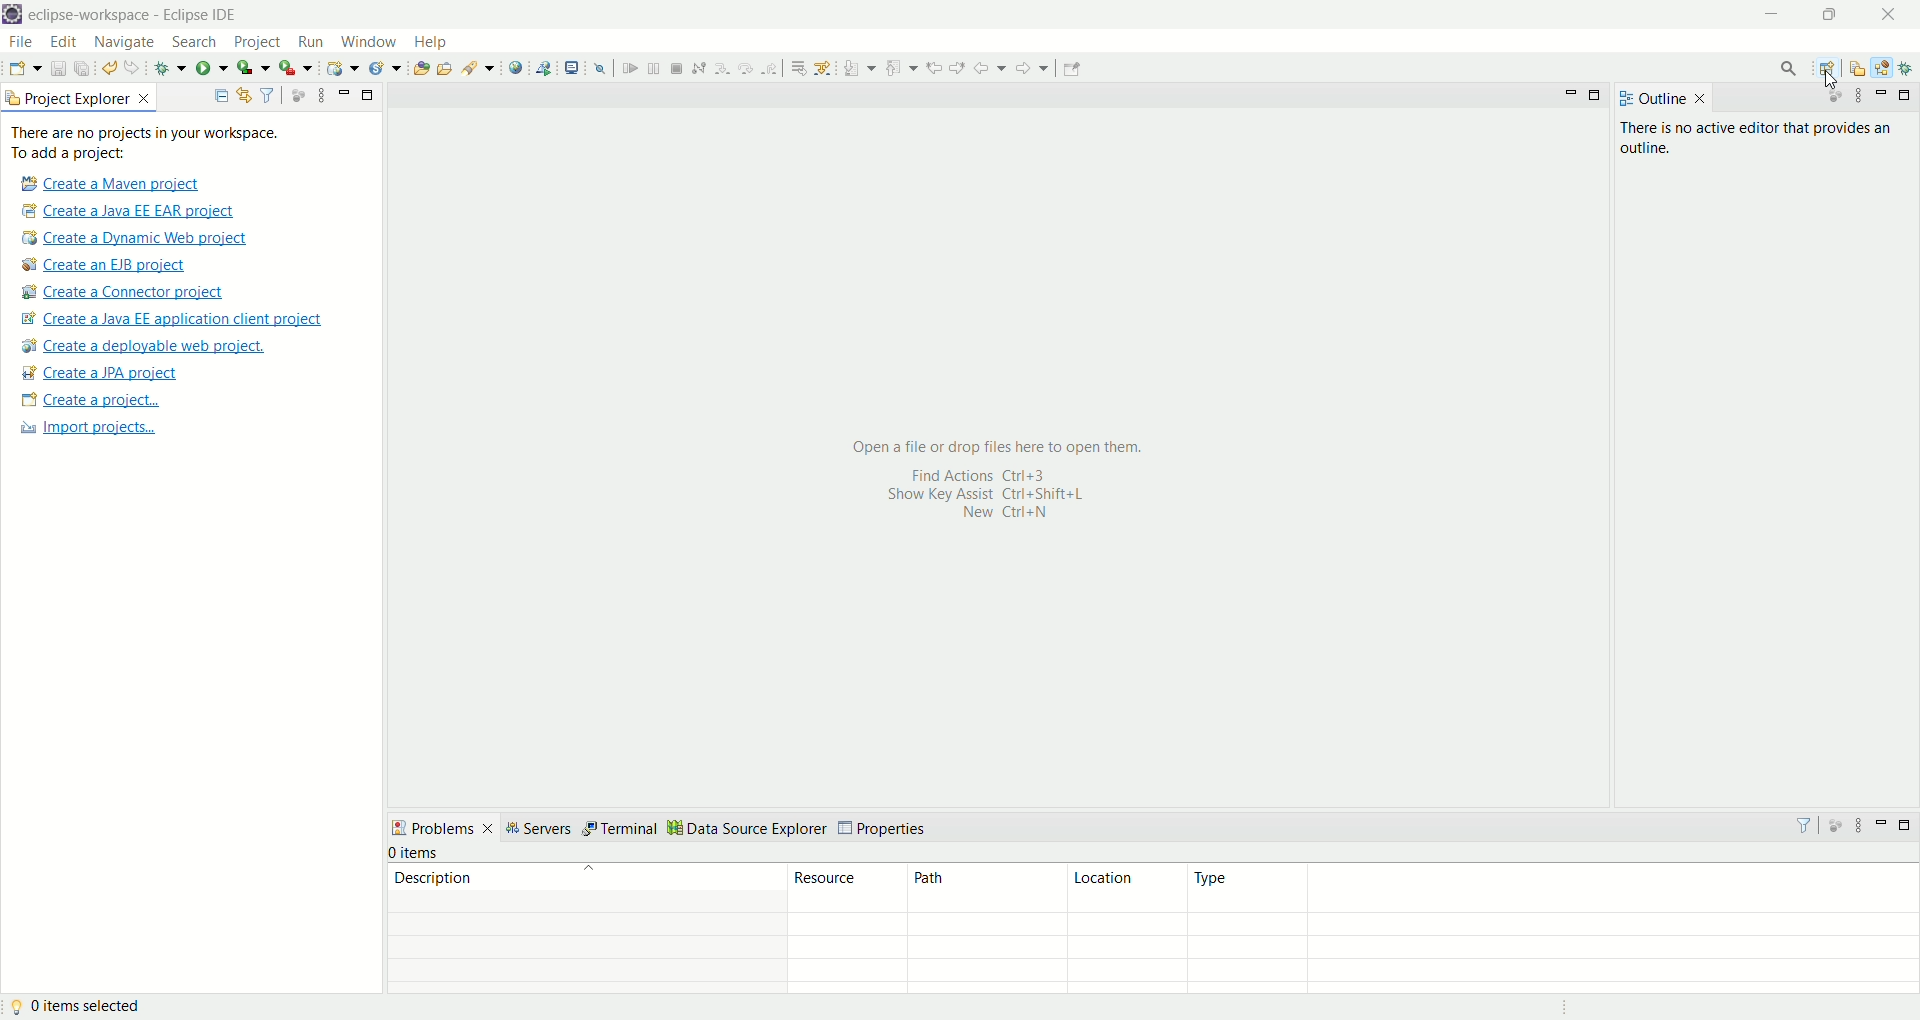 This screenshot has height=1020, width=1920. Describe the element at coordinates (698, 67) in the screenshot. I see `disconnect` at that location.